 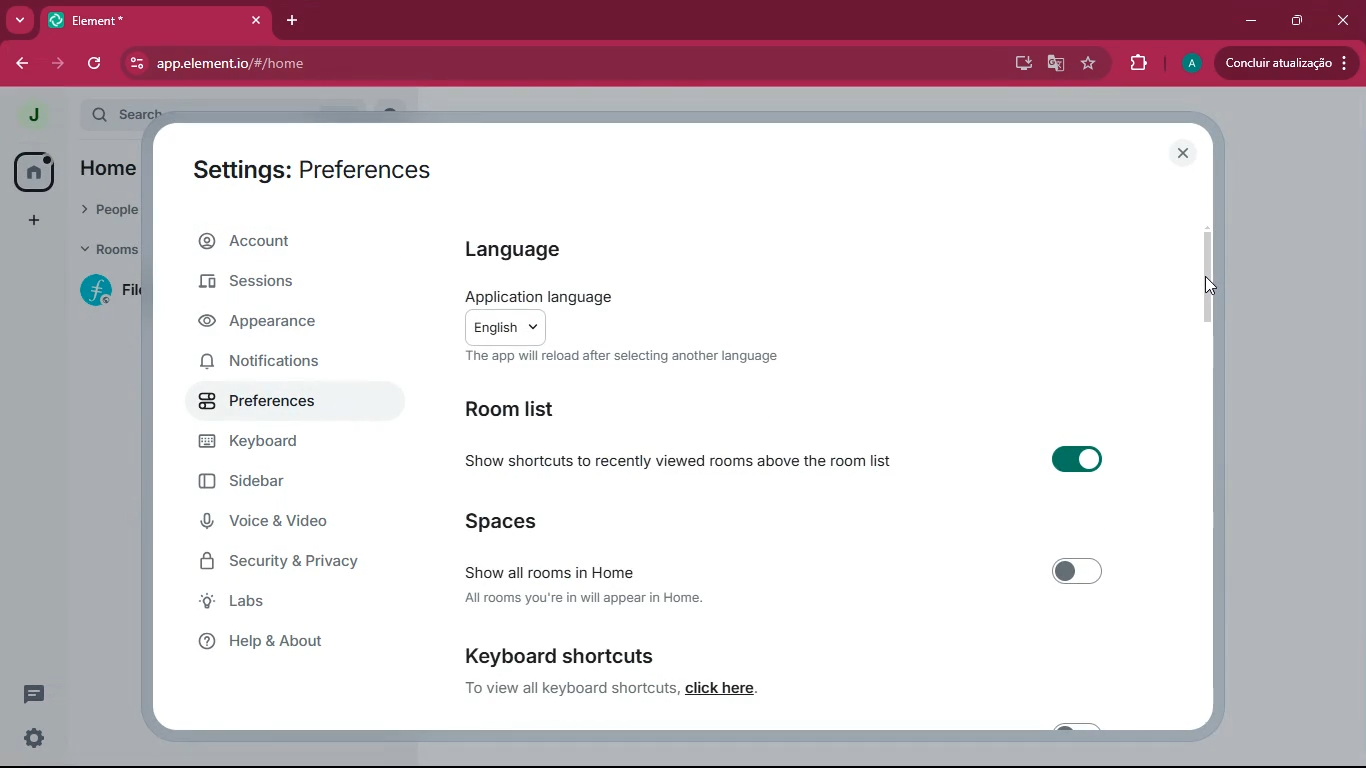 I want to click on maximize, so click(x=1293, y=21).